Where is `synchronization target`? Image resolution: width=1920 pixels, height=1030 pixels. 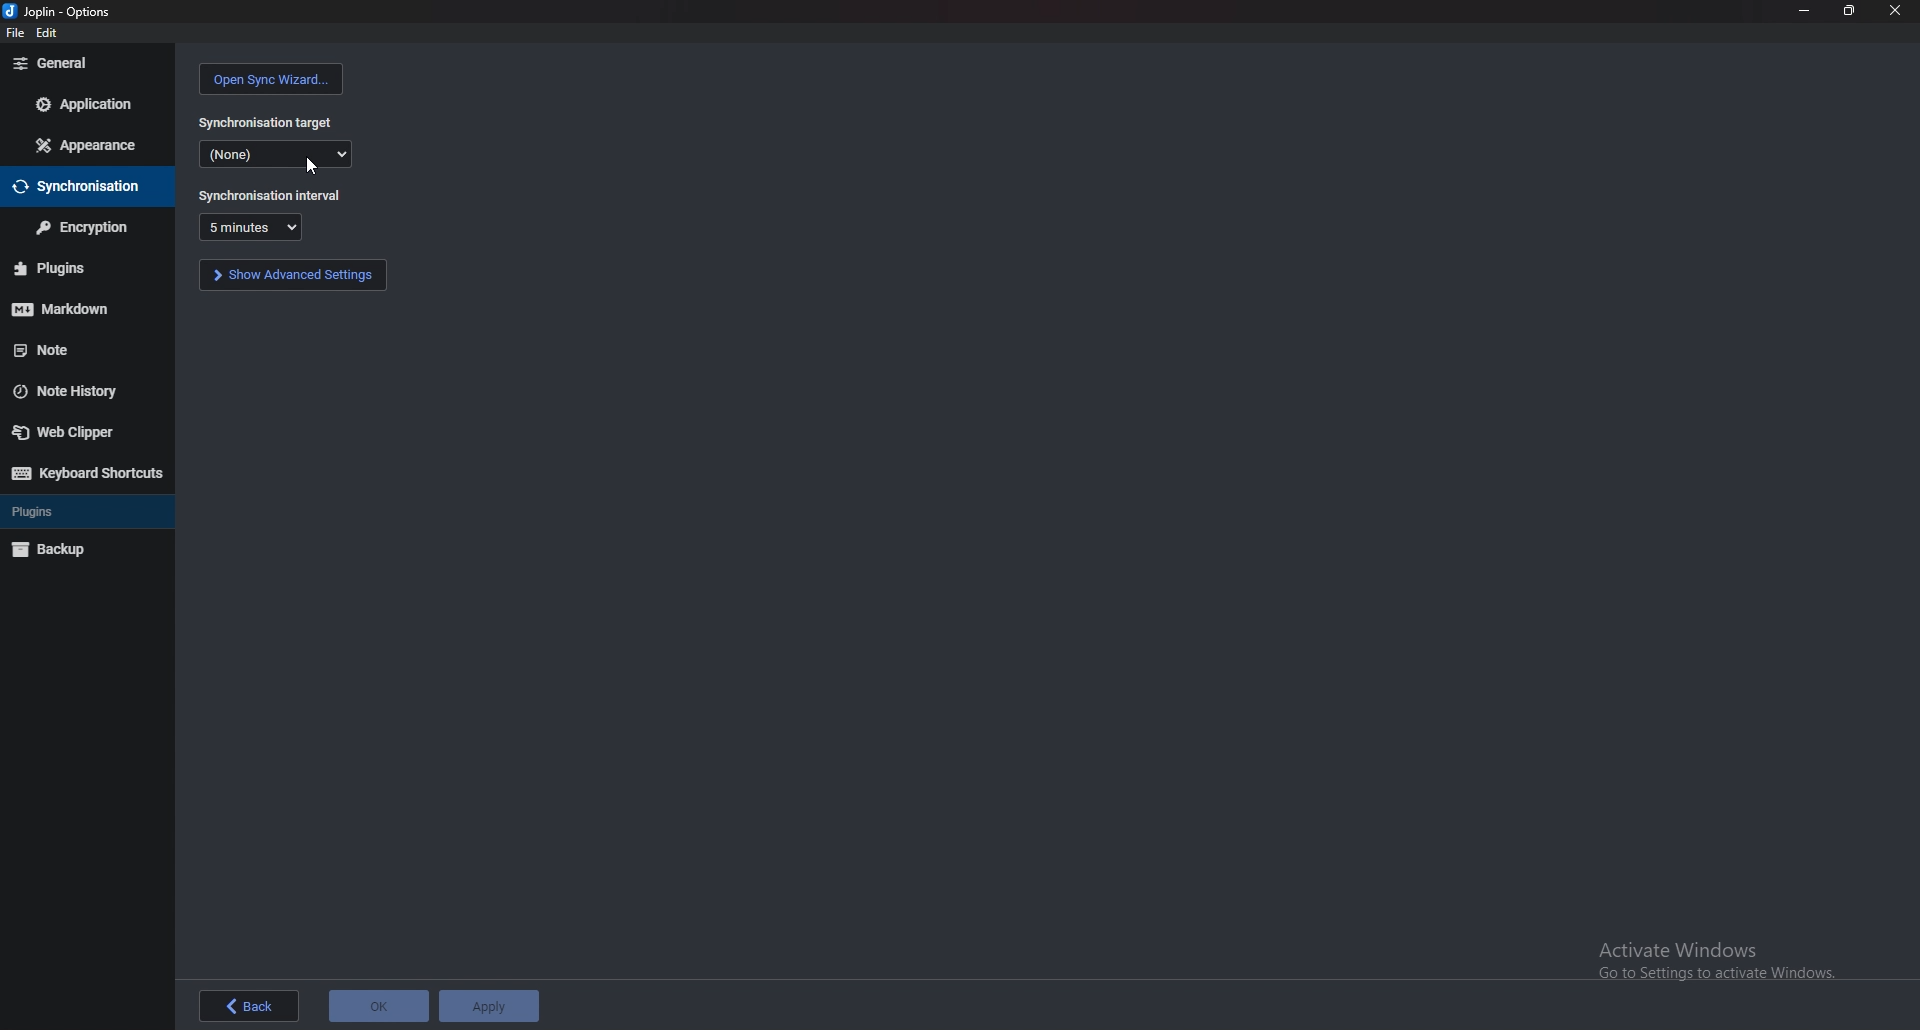
synchronization target is located at coordinates (268, 122).